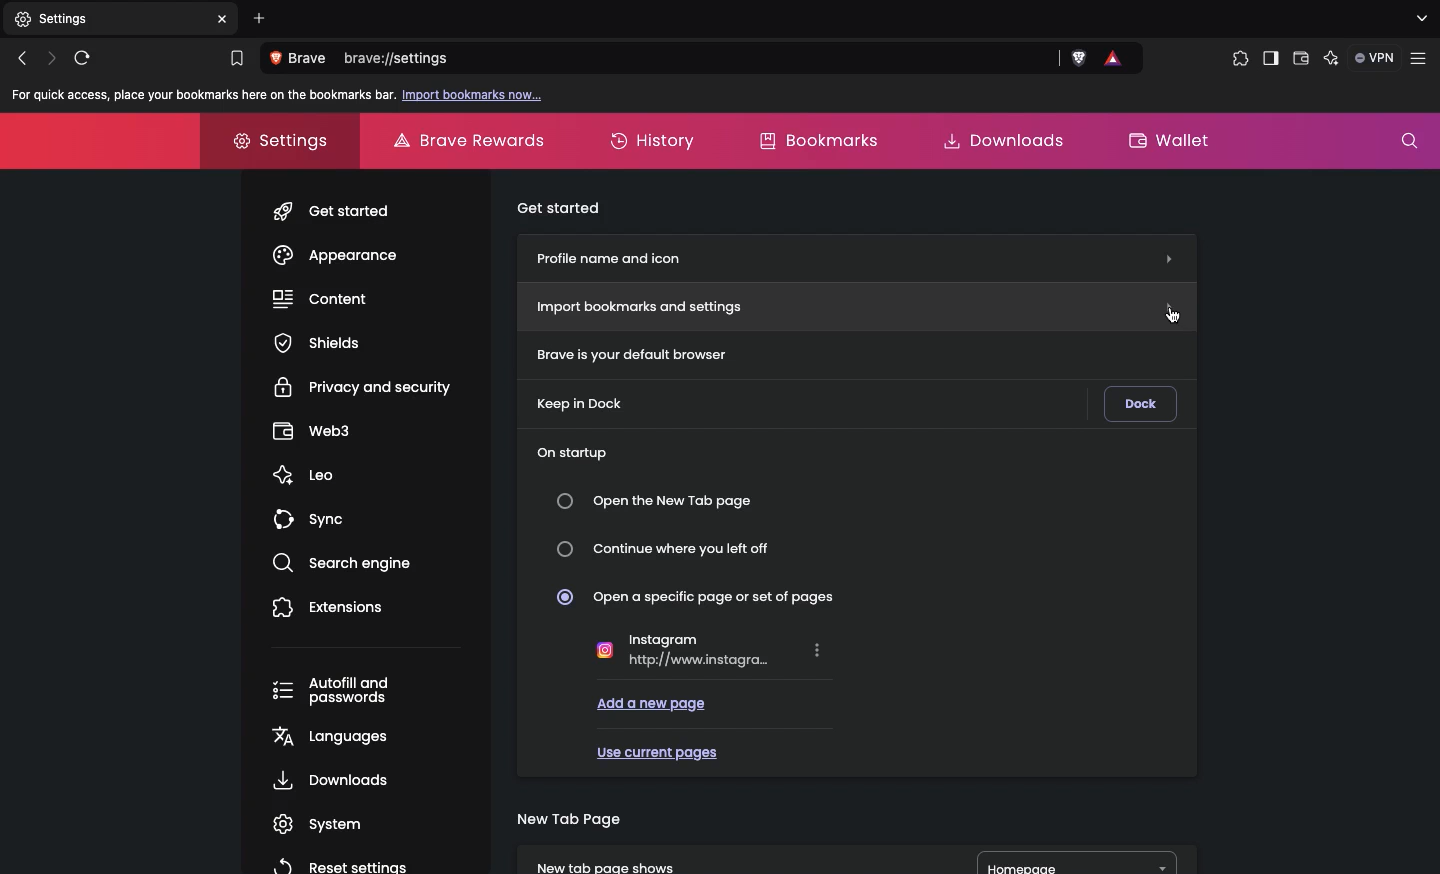 This screenshot has width=1440, height=874. I want to click on brave://settings, so click(701, 60).